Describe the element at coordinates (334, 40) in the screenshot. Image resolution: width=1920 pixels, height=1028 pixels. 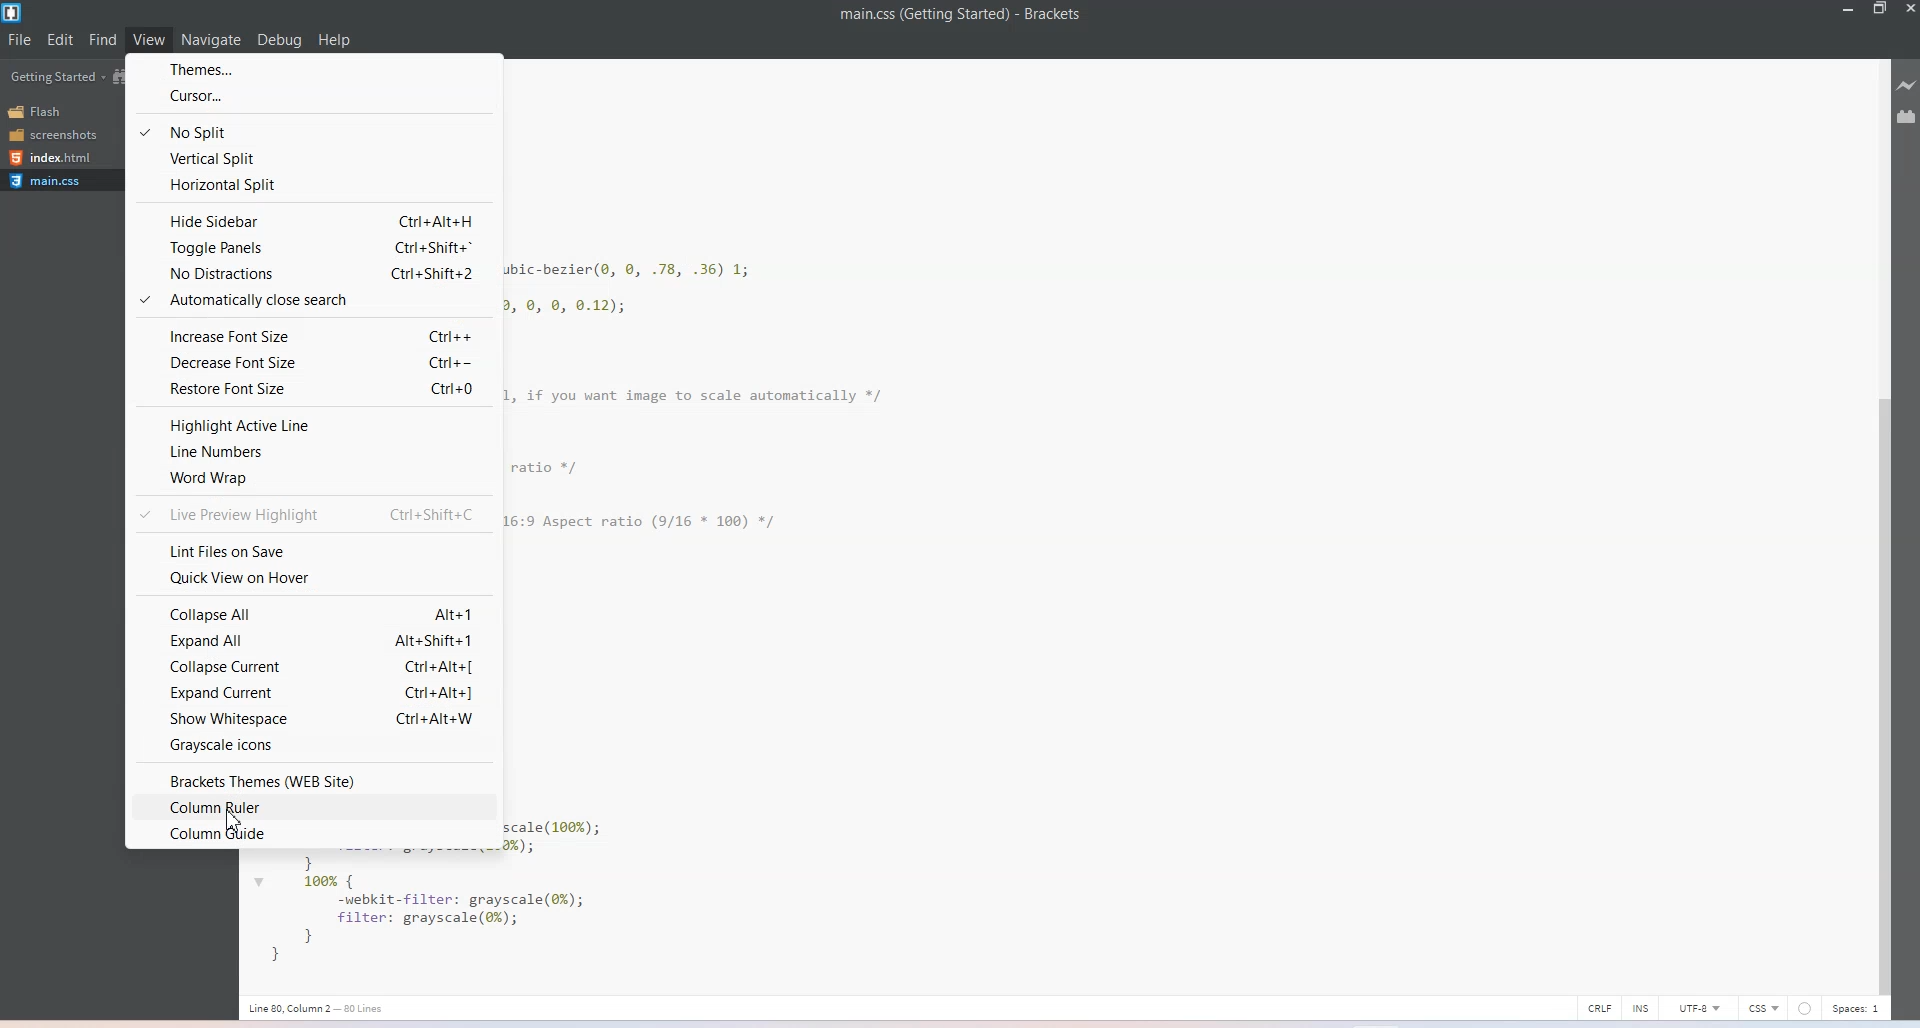
I see `Help` at that location.